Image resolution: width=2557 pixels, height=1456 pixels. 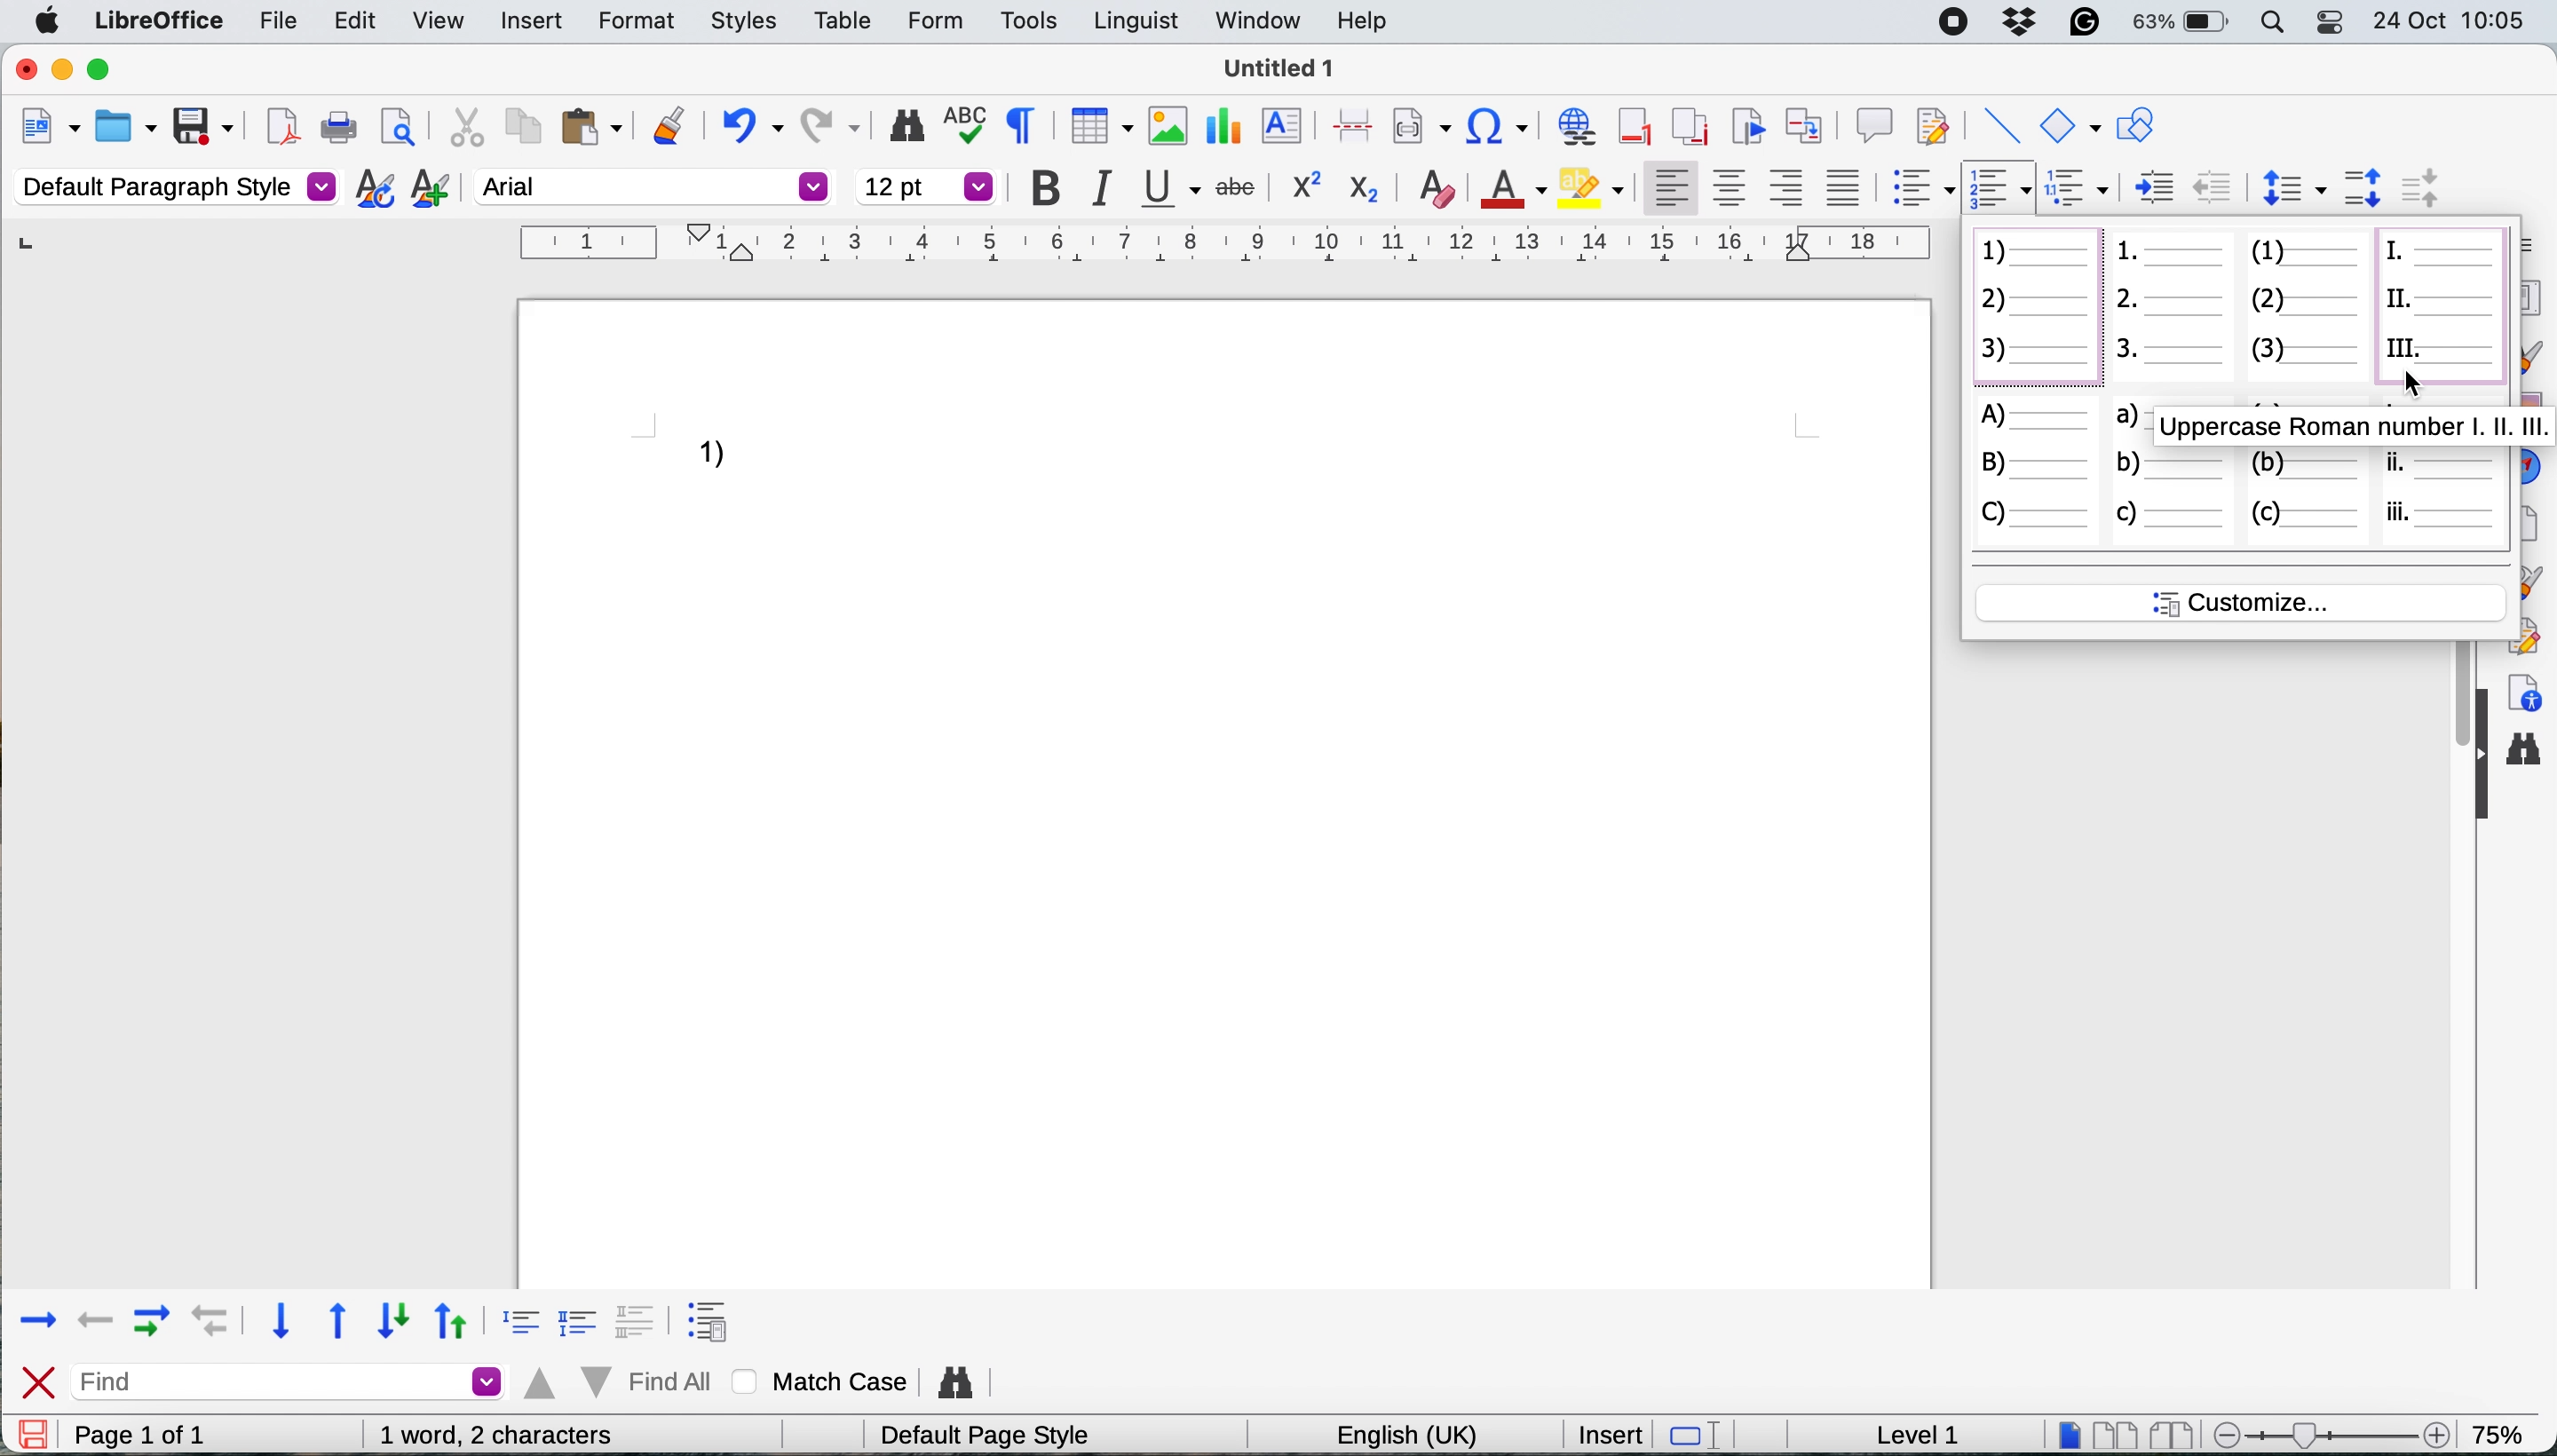 I want to click on toggle unordered list, so click(x=1925, y=192).